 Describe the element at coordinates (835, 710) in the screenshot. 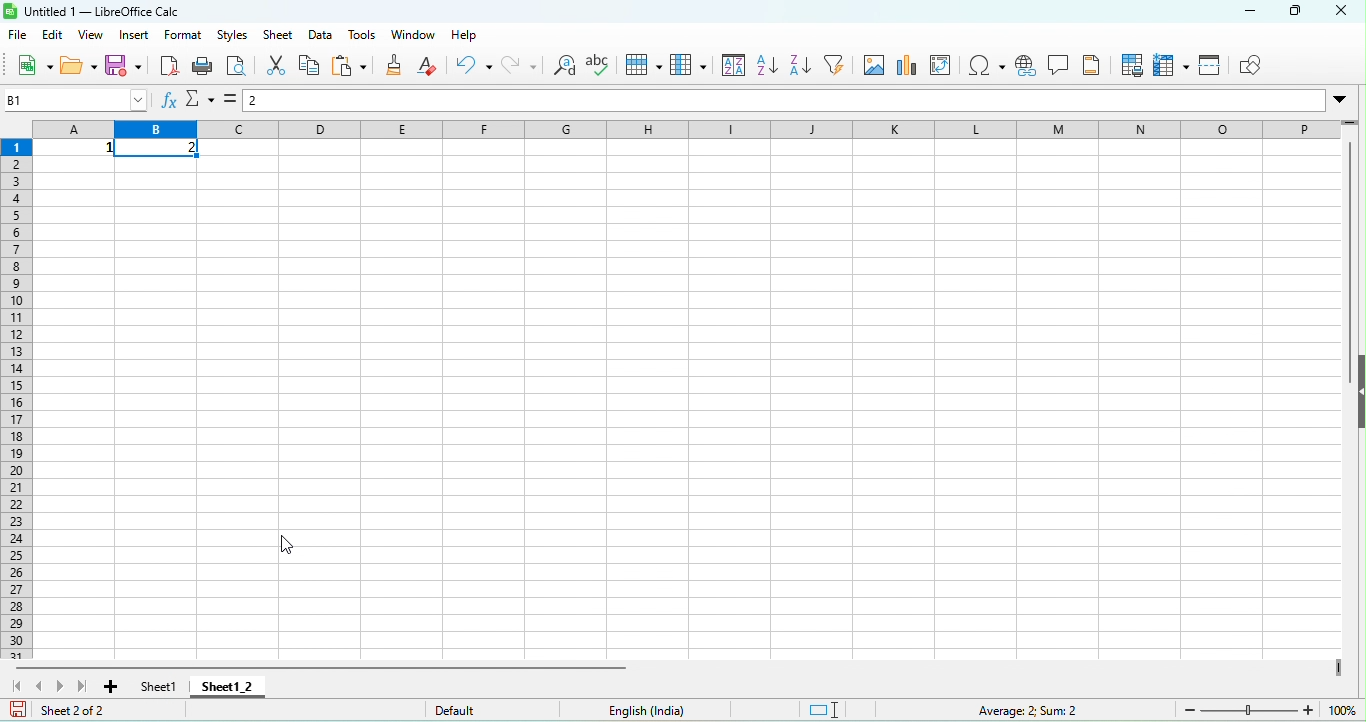

I see `standard selection` at that location.